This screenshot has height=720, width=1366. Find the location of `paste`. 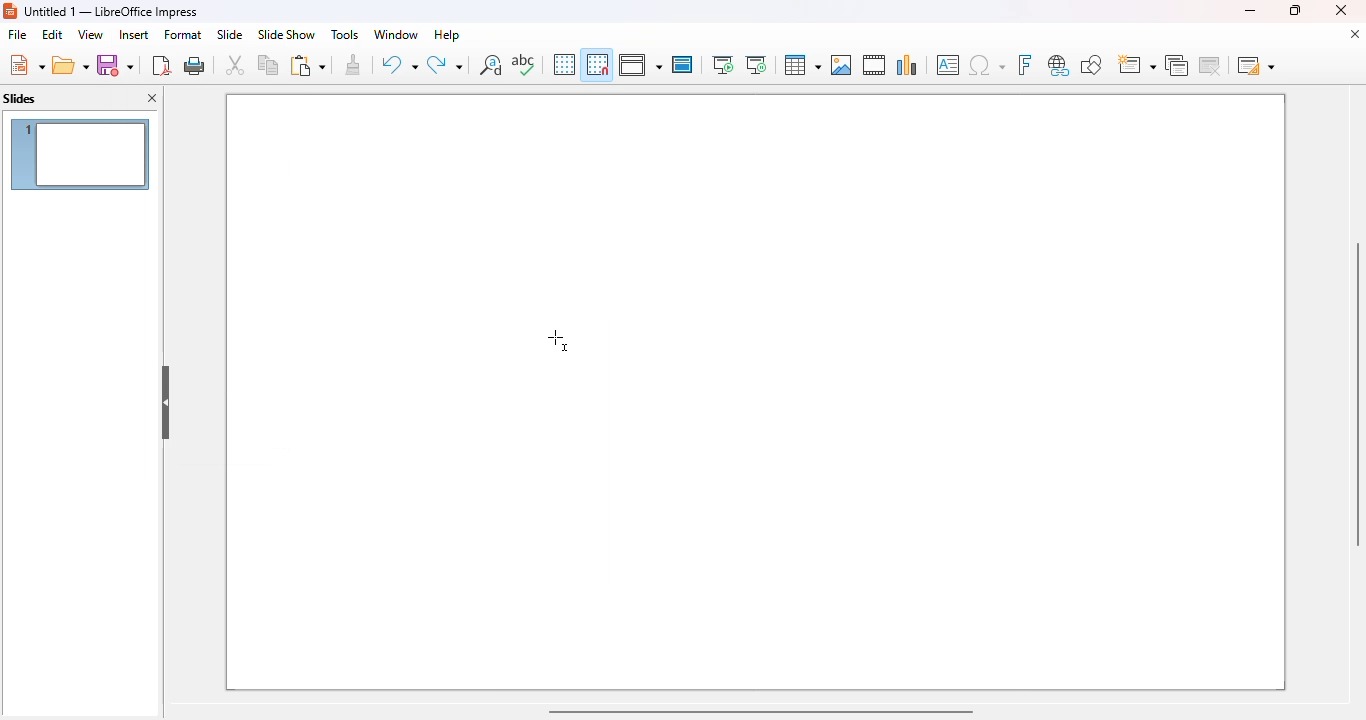

paste is located at coordinates (307, 65).